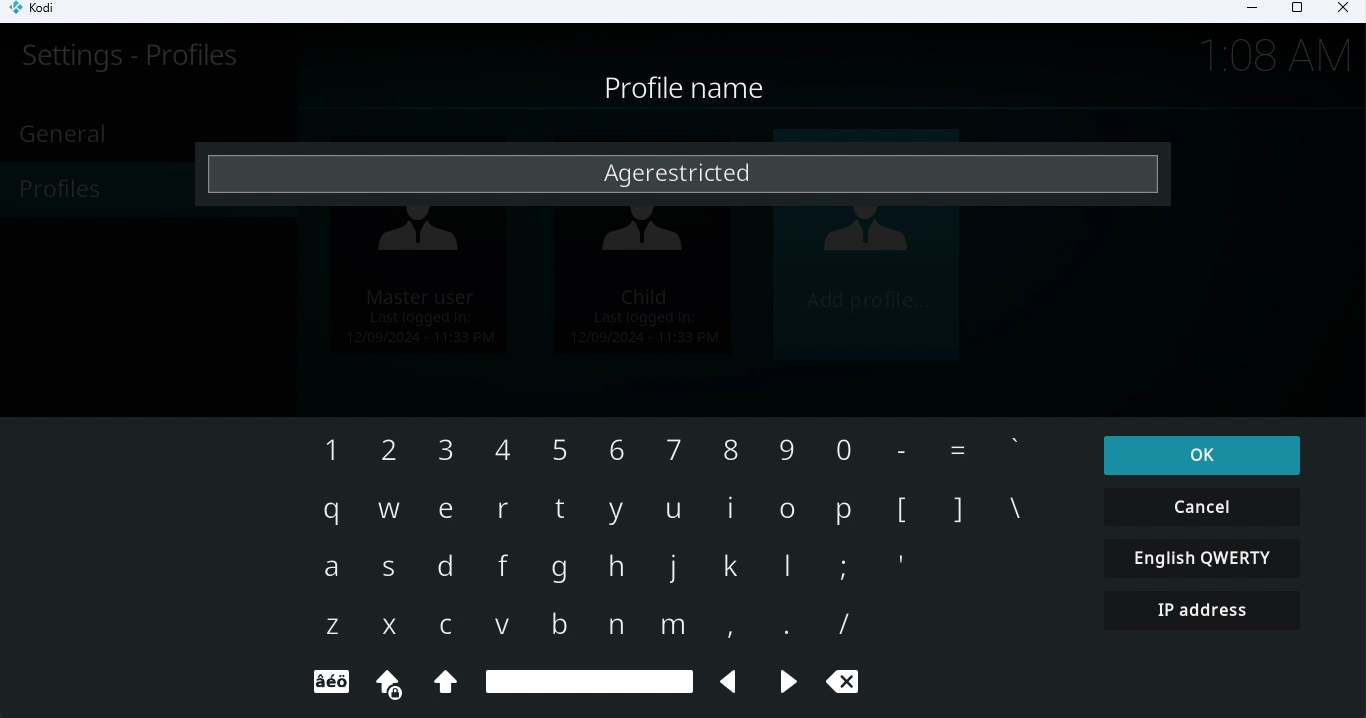  Describe the element at coordinates (1198, 505) in the screenshot. I see `Cancel` at that location.